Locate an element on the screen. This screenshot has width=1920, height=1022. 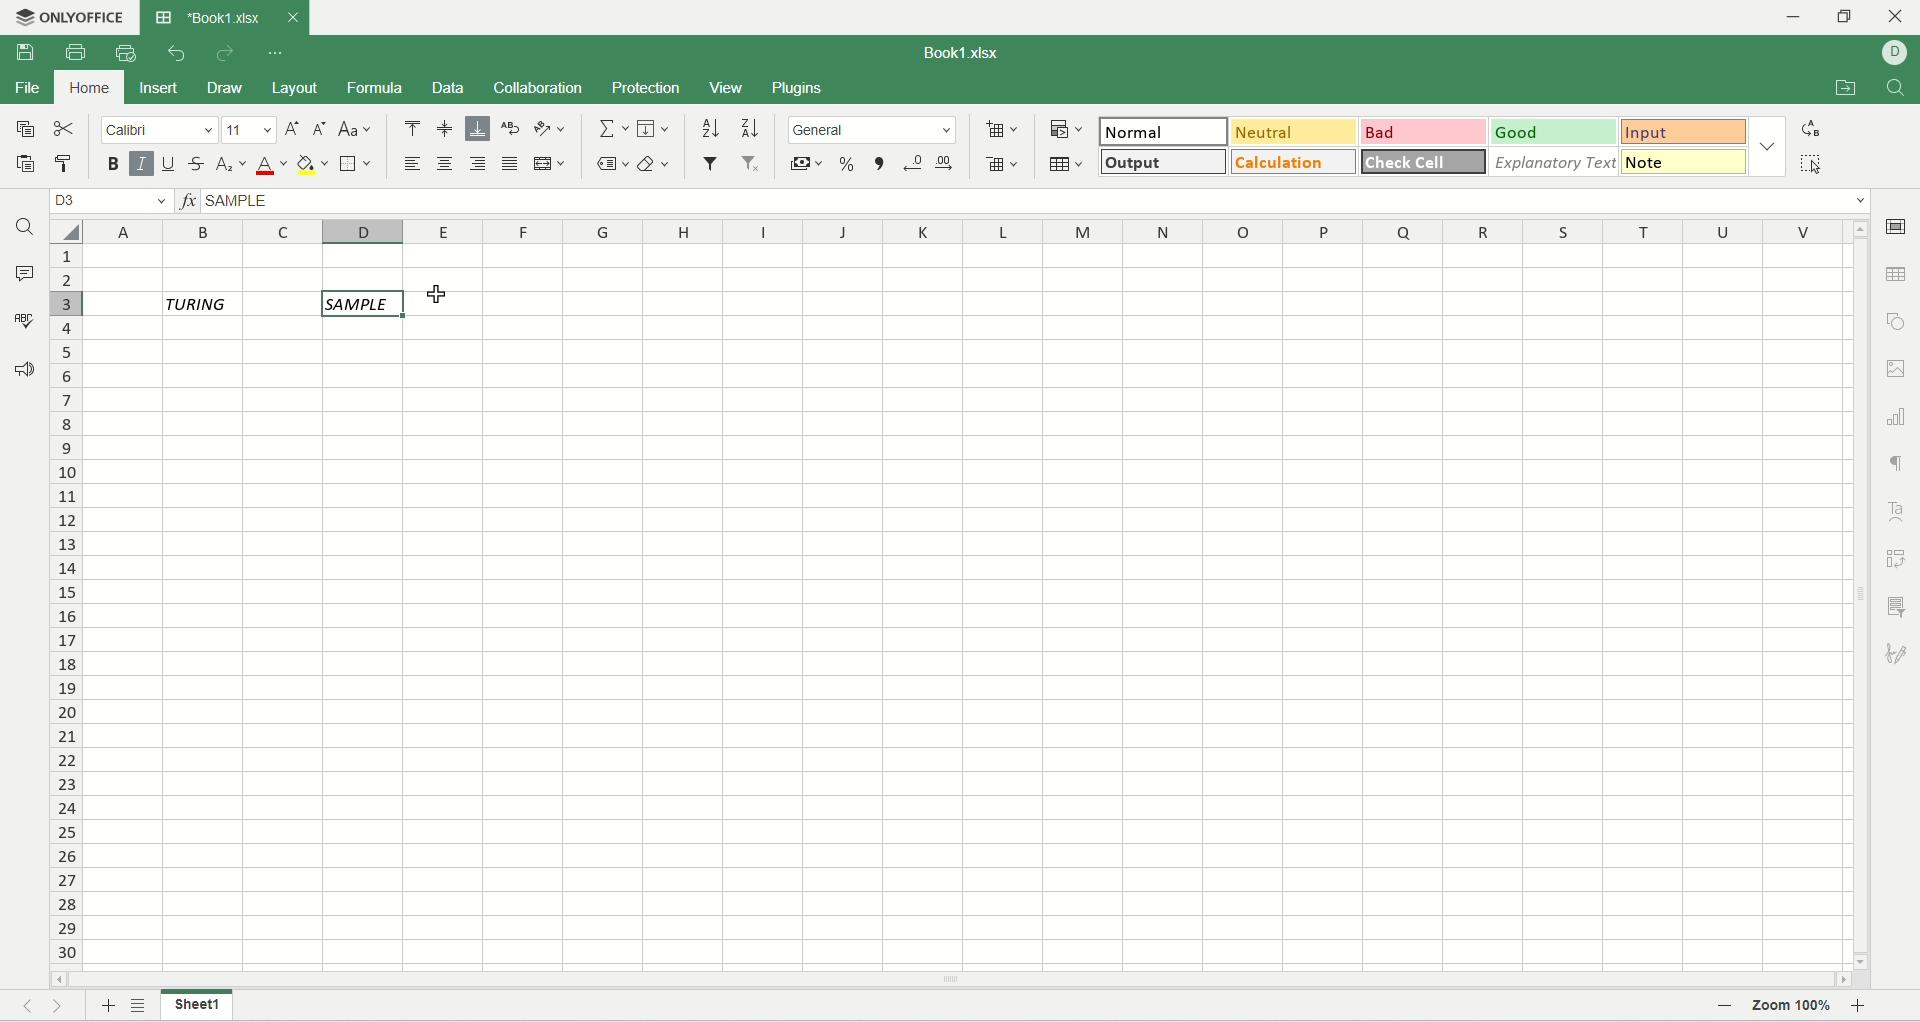
format options is located at coordinates (1769, 150).